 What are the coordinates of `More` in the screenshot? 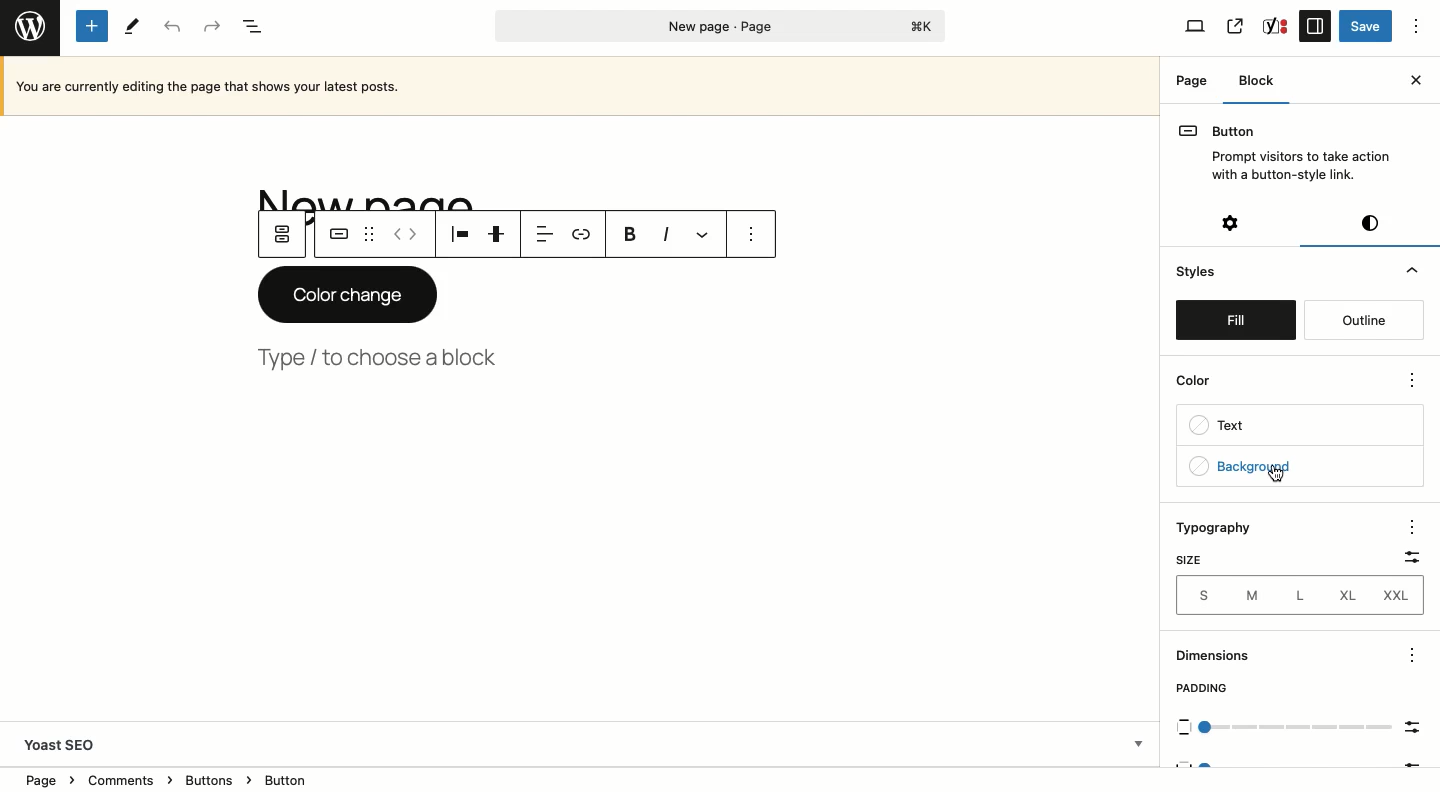 It's located at (701, 234).